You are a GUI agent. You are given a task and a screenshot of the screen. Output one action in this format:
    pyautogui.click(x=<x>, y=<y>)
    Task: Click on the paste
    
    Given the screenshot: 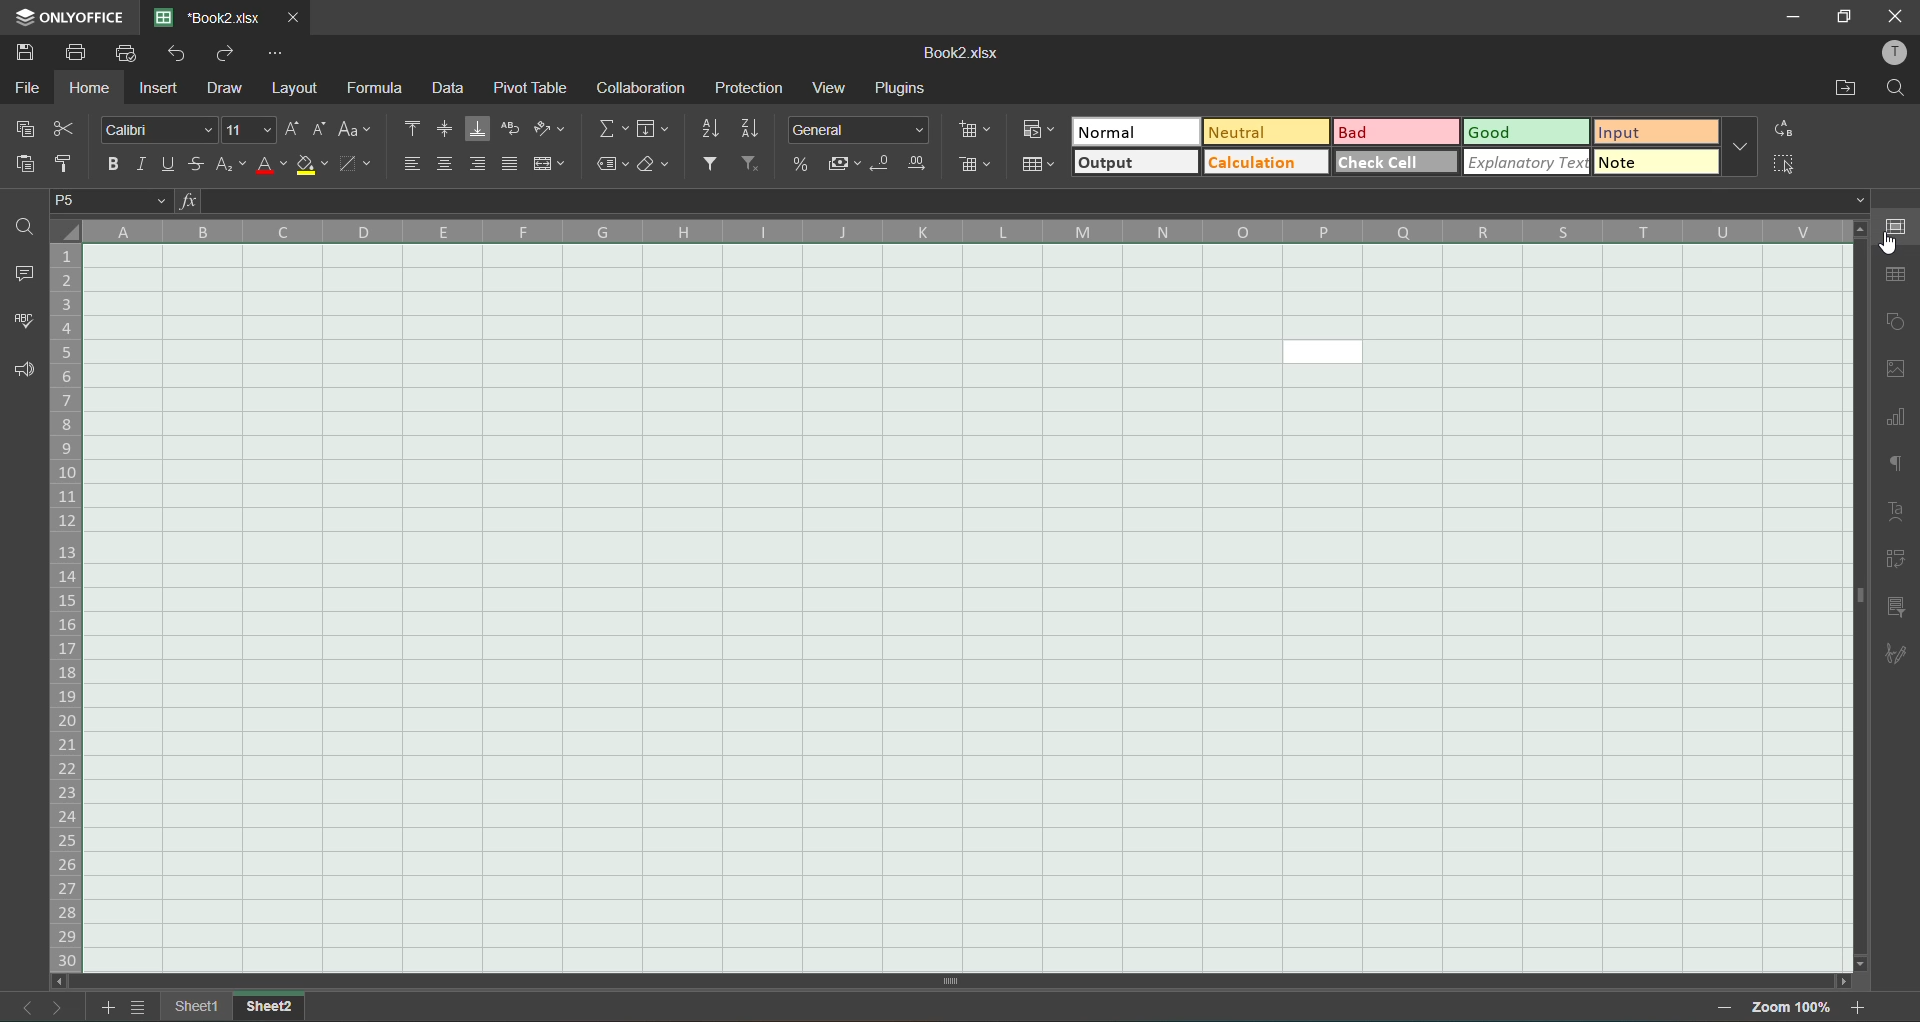 What is the action you would take?
    pyautogui.click(x=22, y=166)
    